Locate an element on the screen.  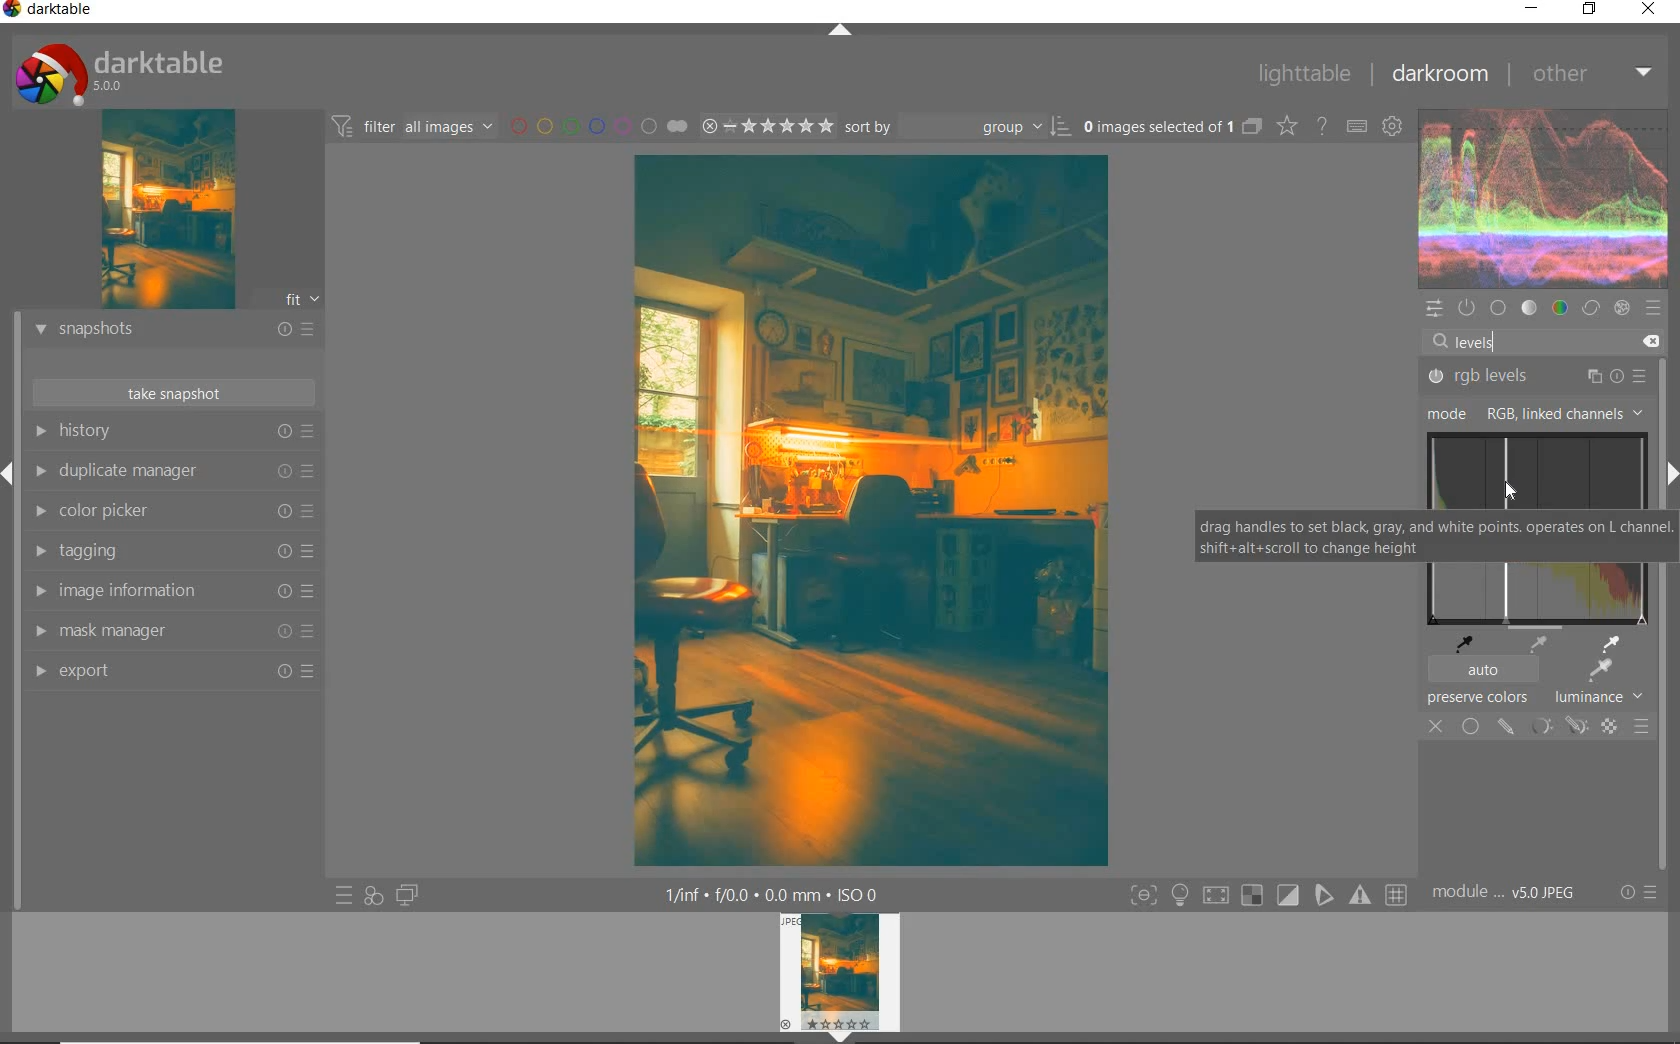
system name is located at coordinates (52, 11).